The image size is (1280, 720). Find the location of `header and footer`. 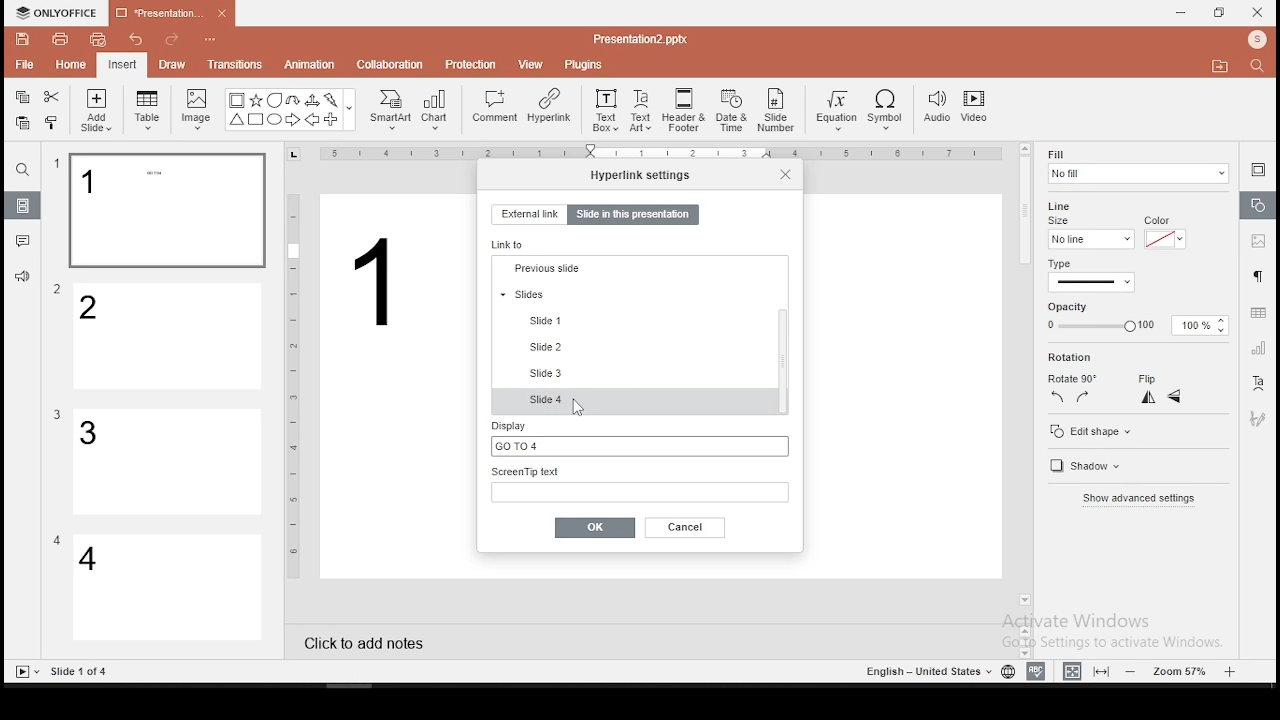

header and footer is located at coordinates (686, 111).